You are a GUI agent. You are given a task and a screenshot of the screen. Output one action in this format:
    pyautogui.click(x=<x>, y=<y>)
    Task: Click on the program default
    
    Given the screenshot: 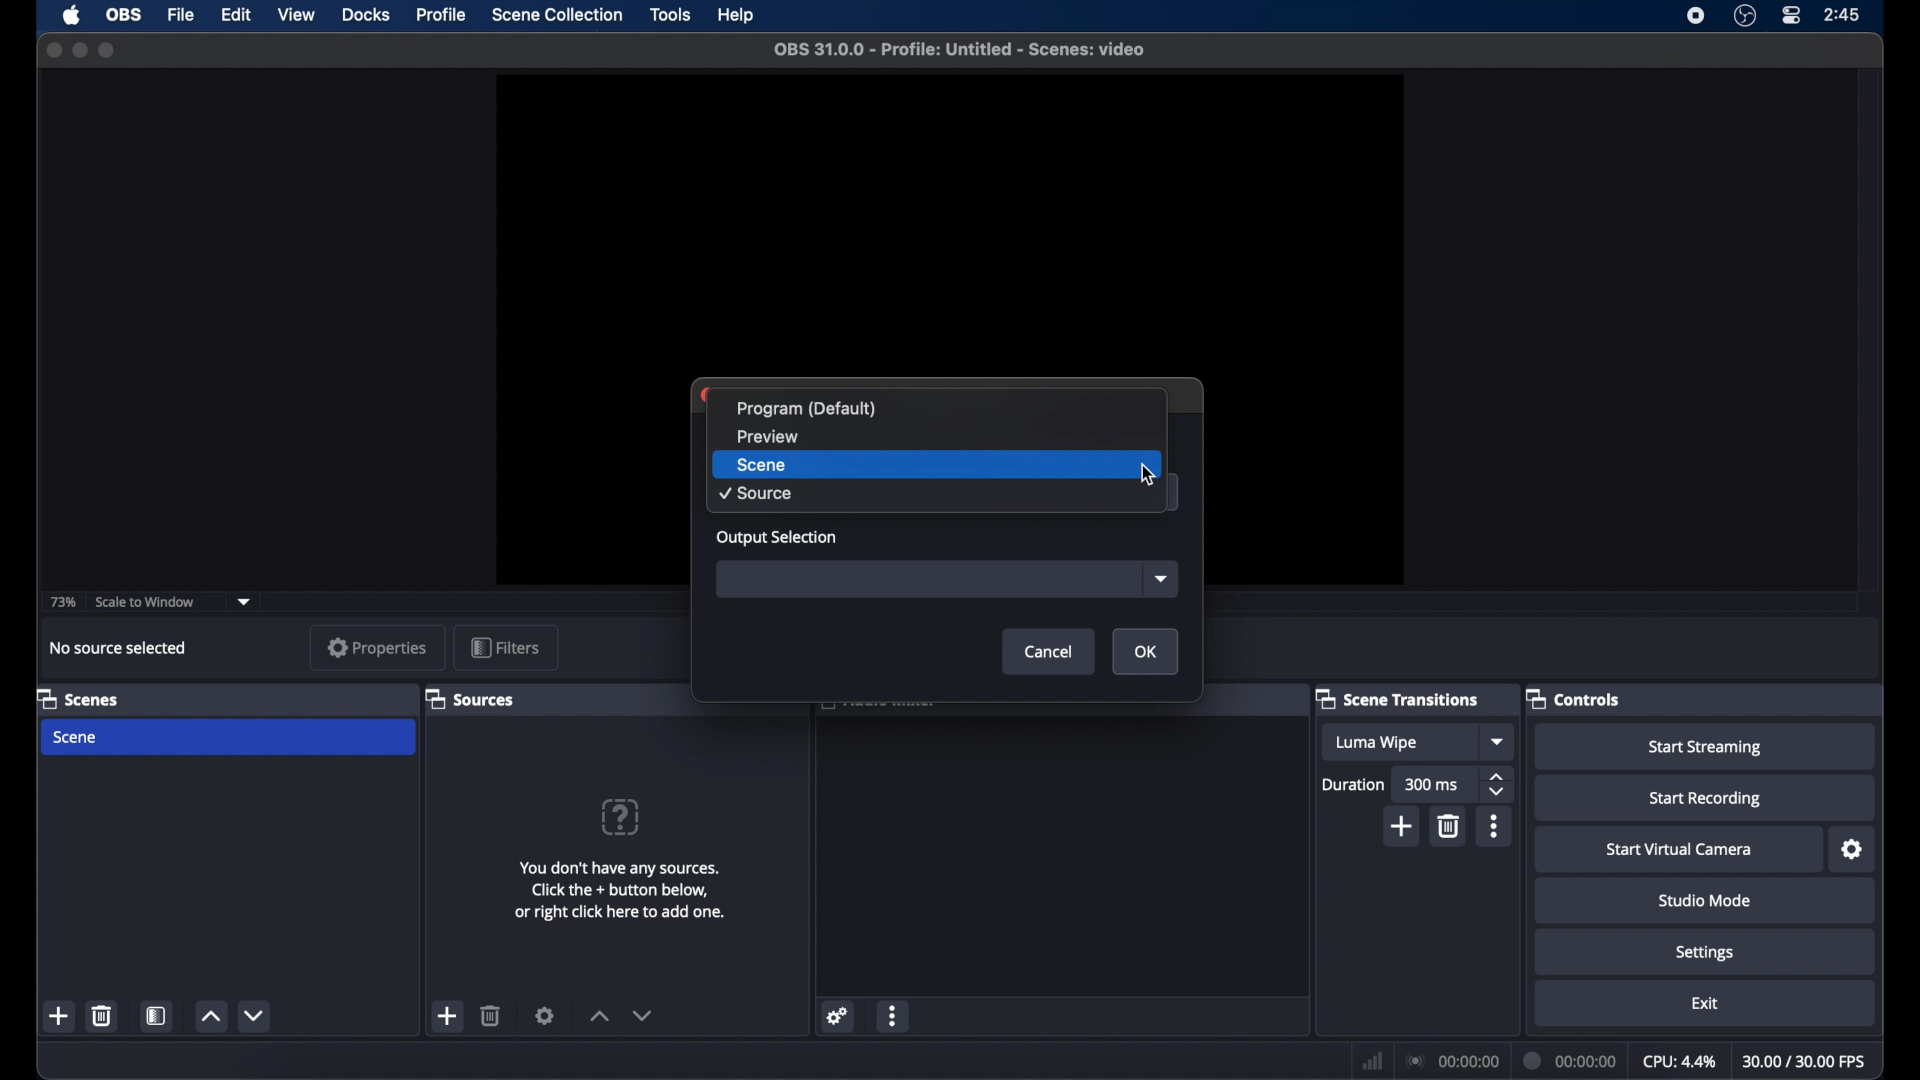 What is the action you would take?
    pyautogui.click(x=937, y=408)
    